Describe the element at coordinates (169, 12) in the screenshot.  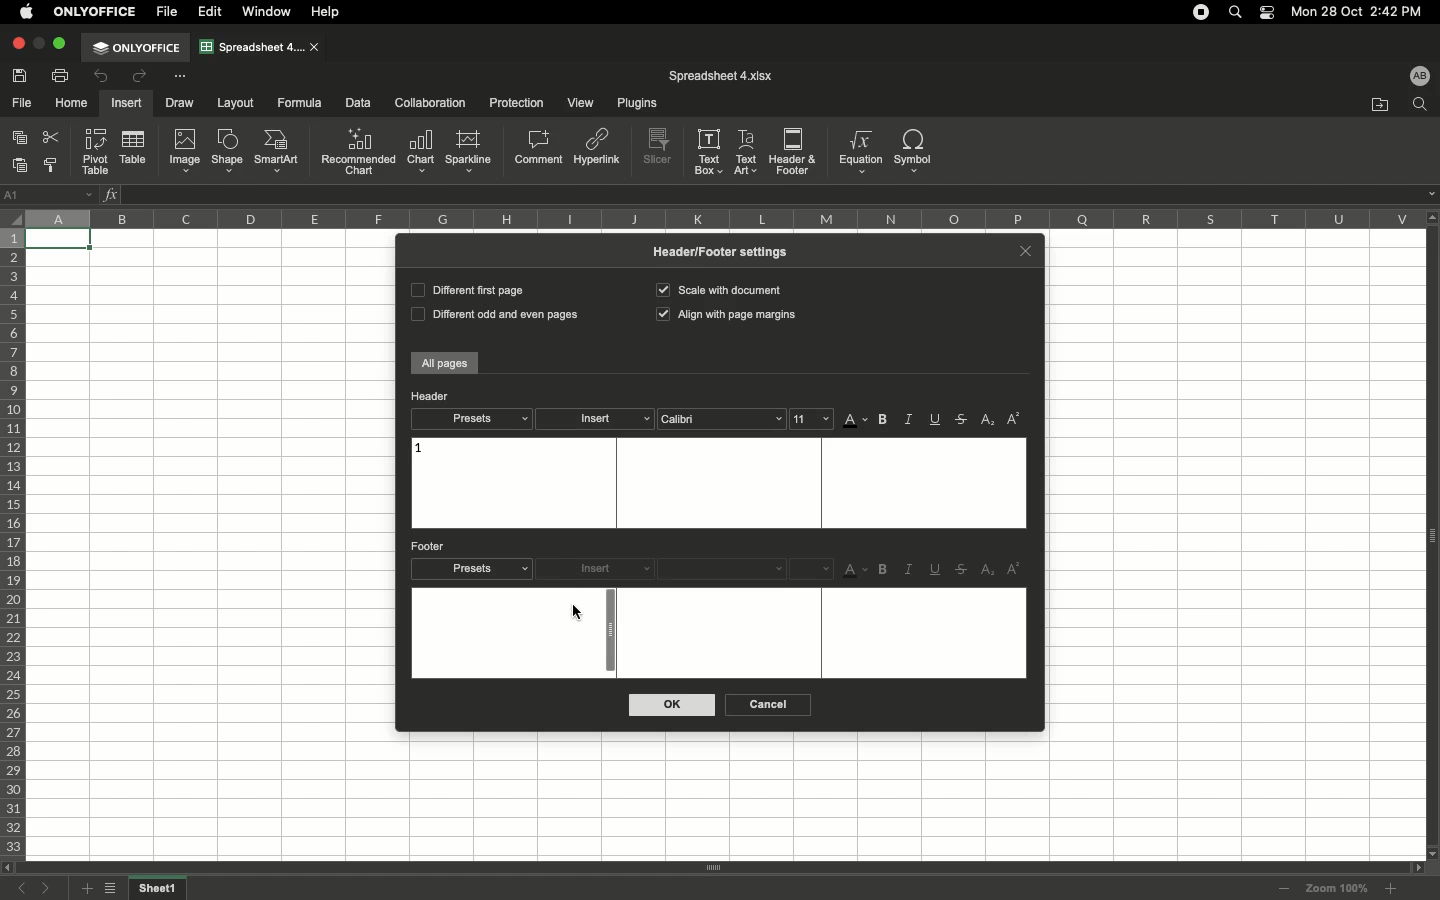
I see `File` at that location.